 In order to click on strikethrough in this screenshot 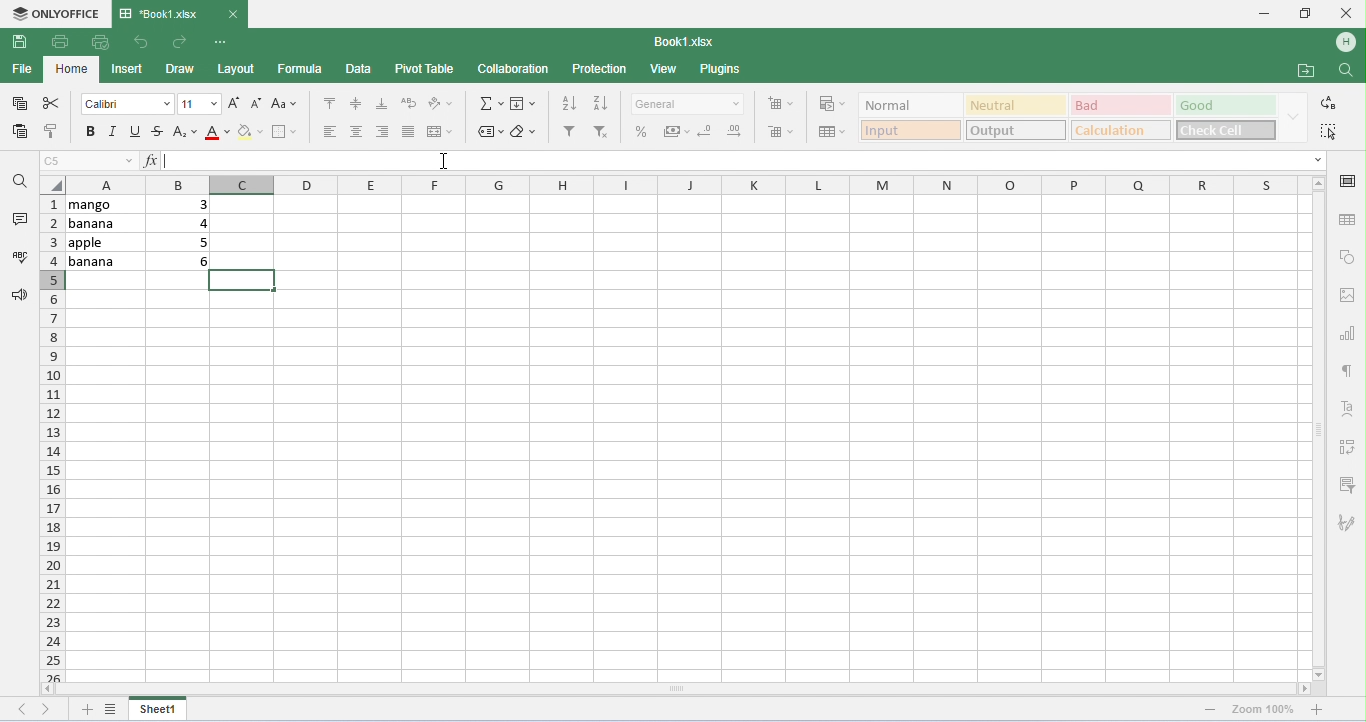, I will do `click(158, 131)`.